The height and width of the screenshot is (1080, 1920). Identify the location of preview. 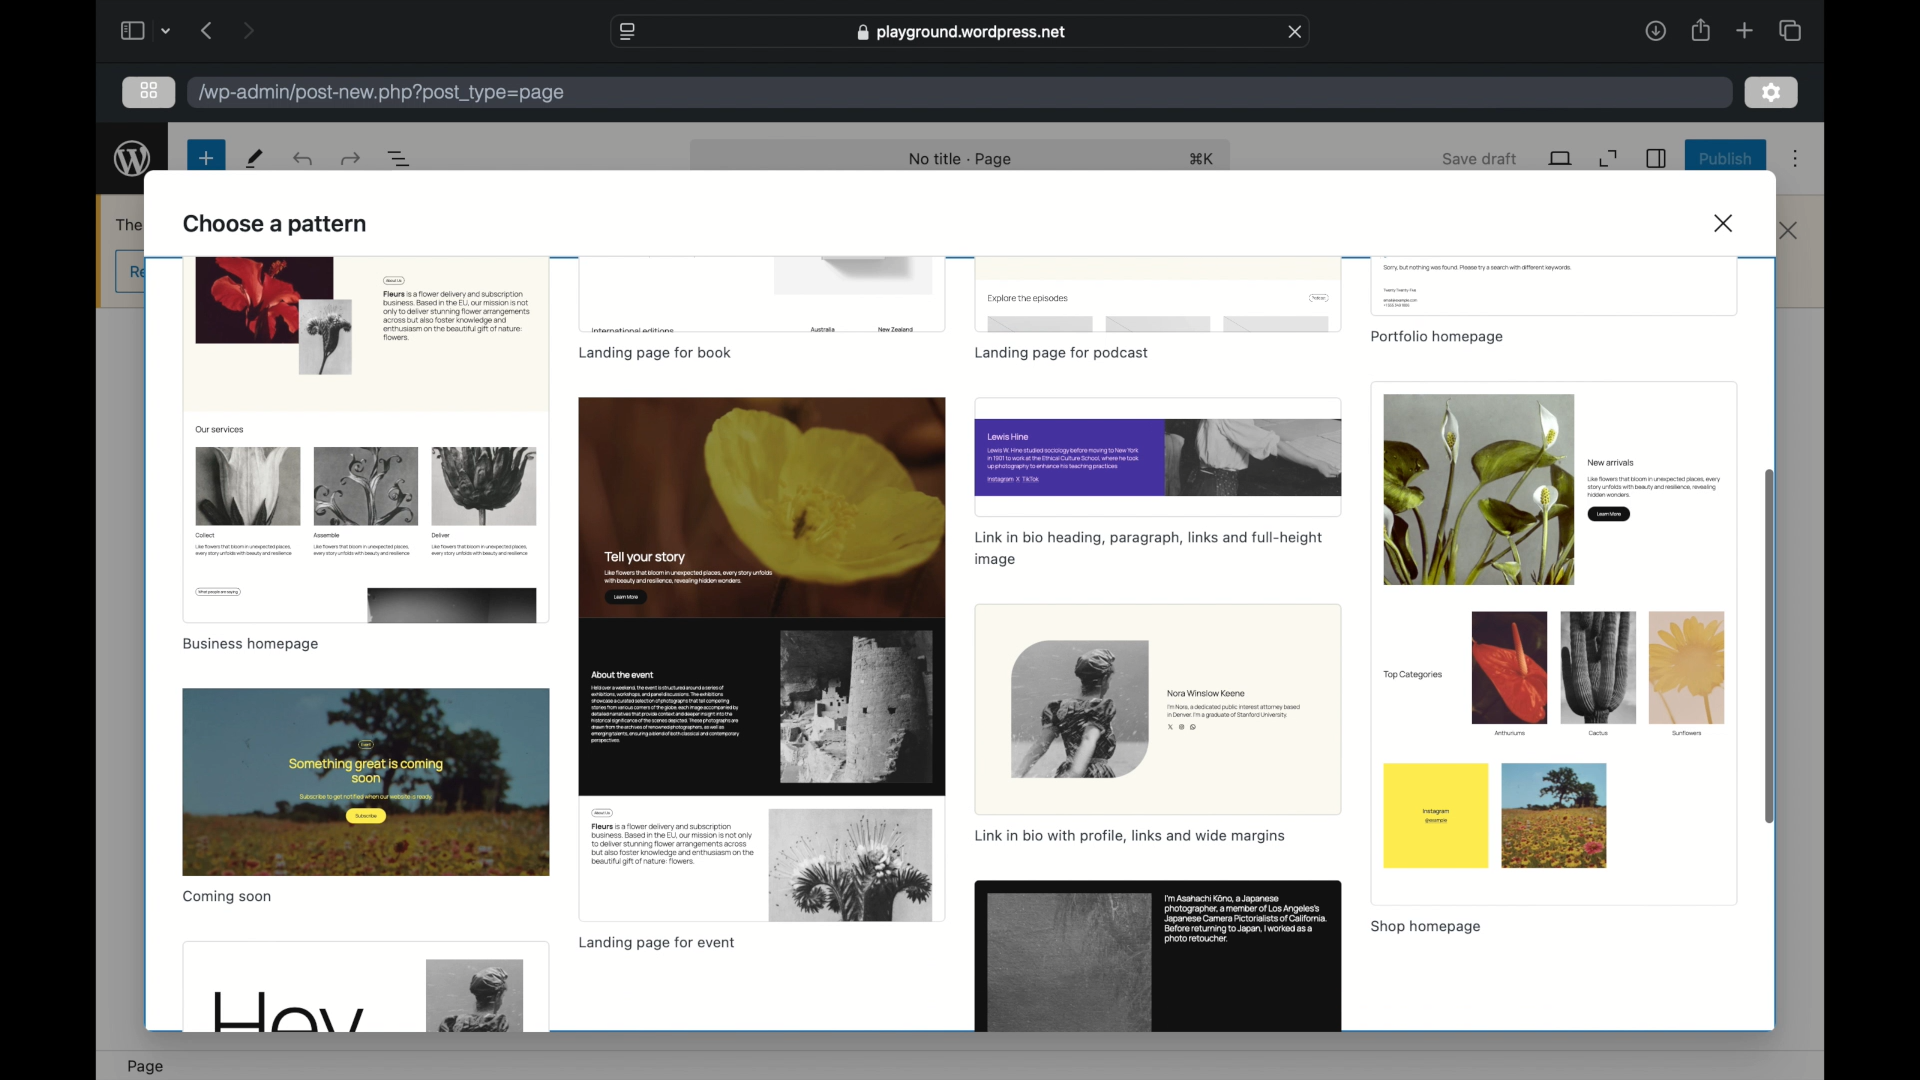
(366, 439).